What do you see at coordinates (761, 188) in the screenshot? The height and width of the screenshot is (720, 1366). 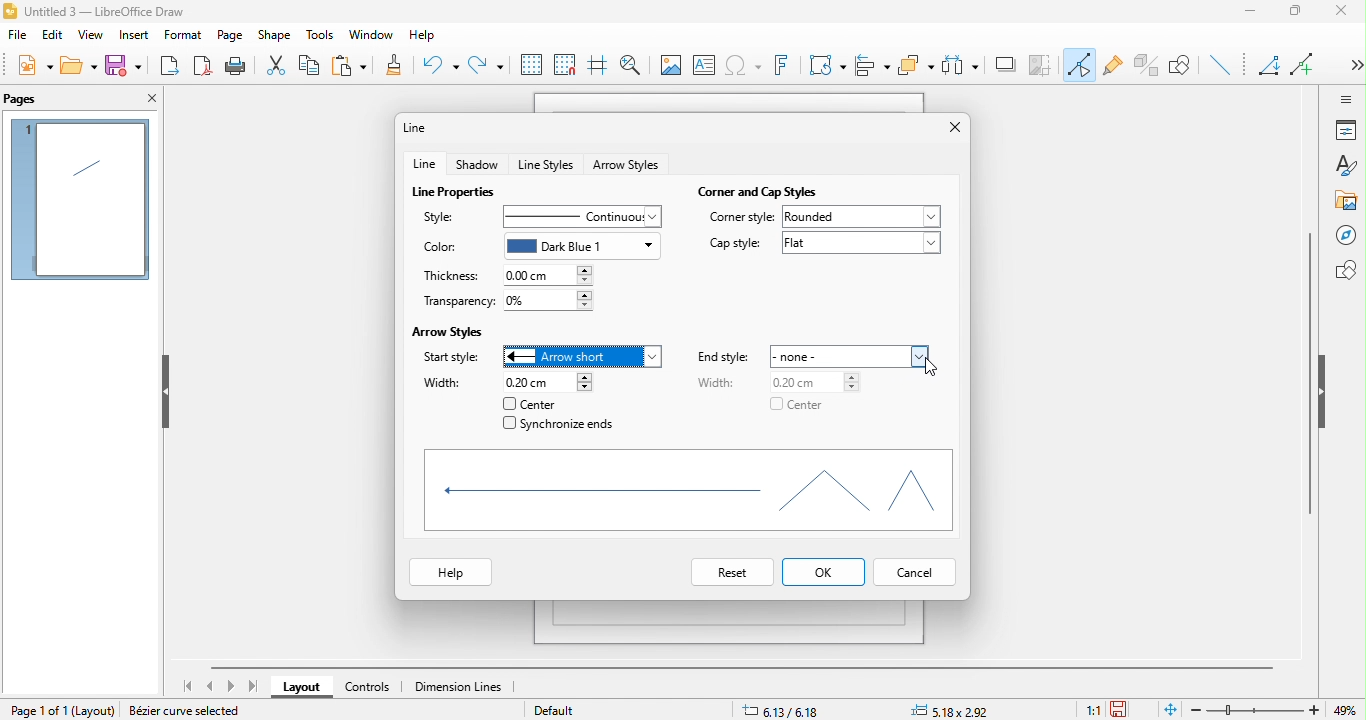 I see `corner and cap styles` at bounding box center [761, 188].